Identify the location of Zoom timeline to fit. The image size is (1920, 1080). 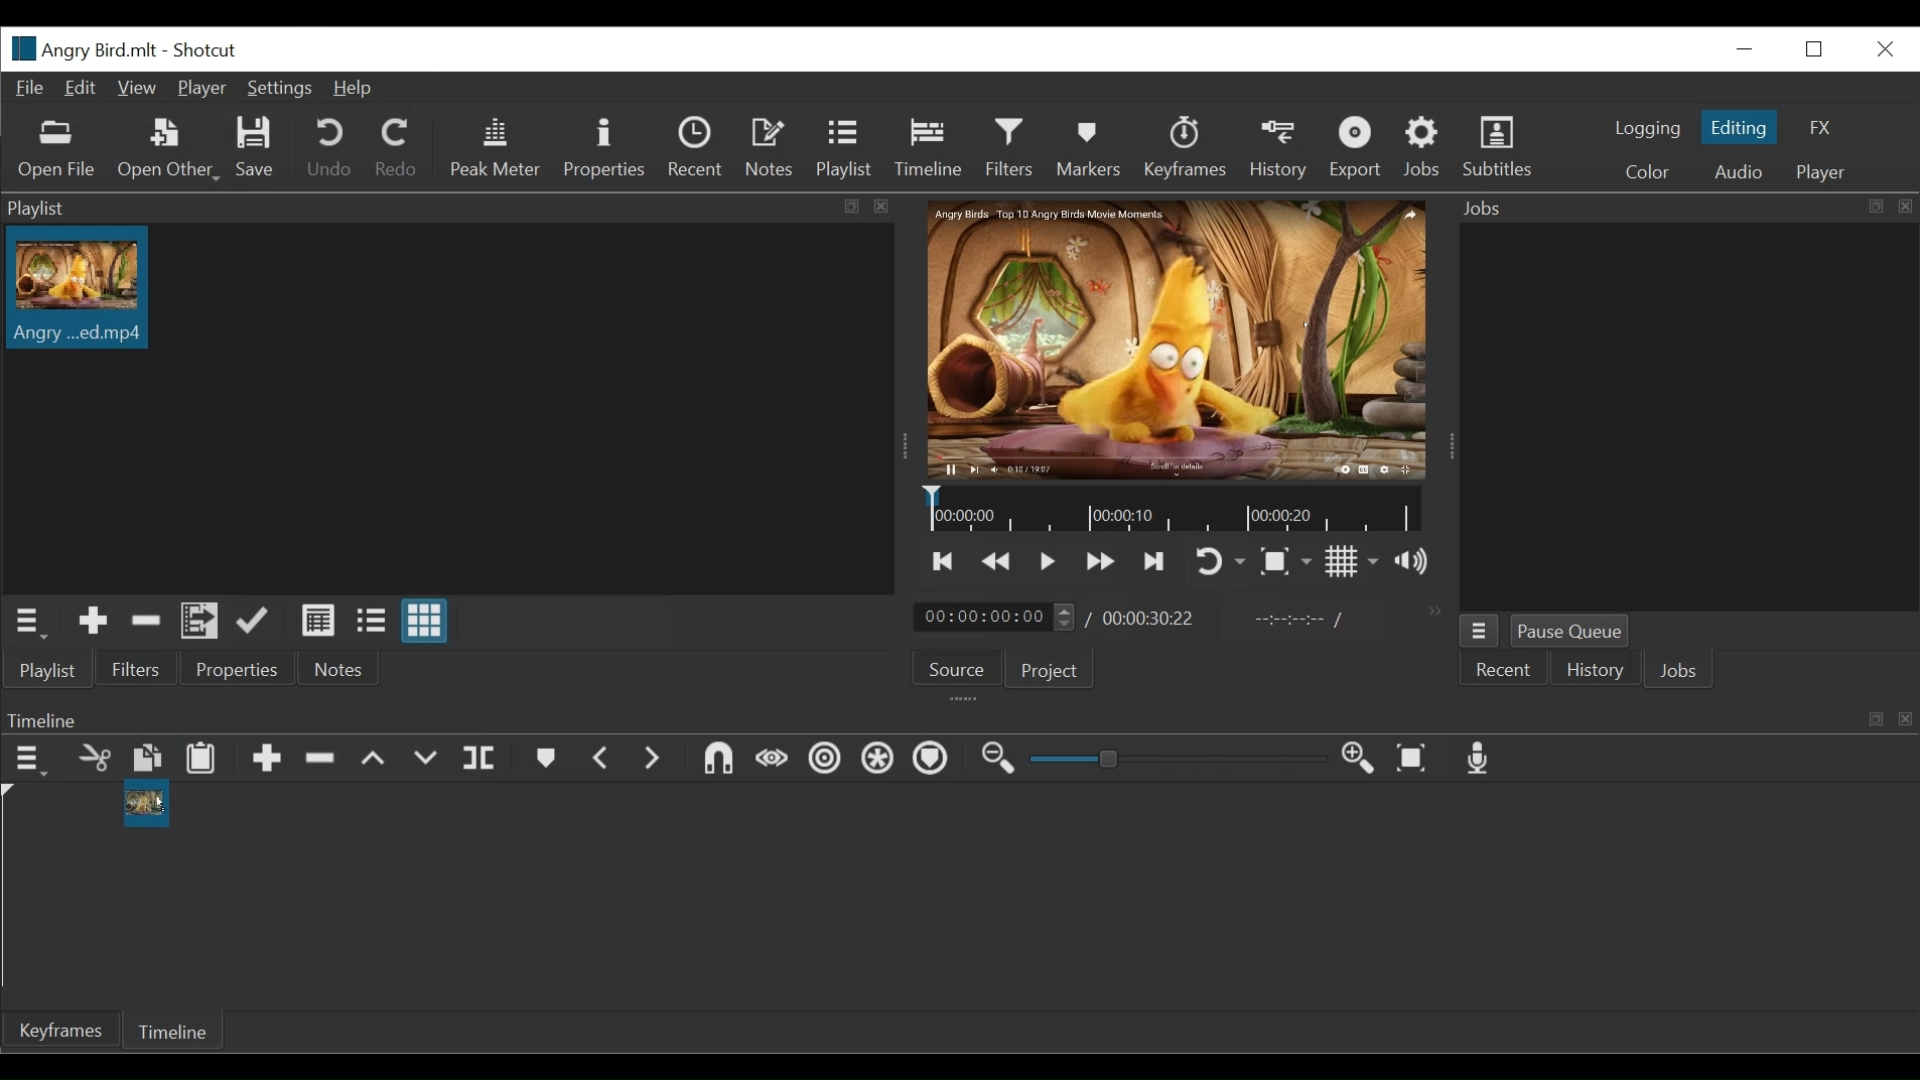
(1413, 760).